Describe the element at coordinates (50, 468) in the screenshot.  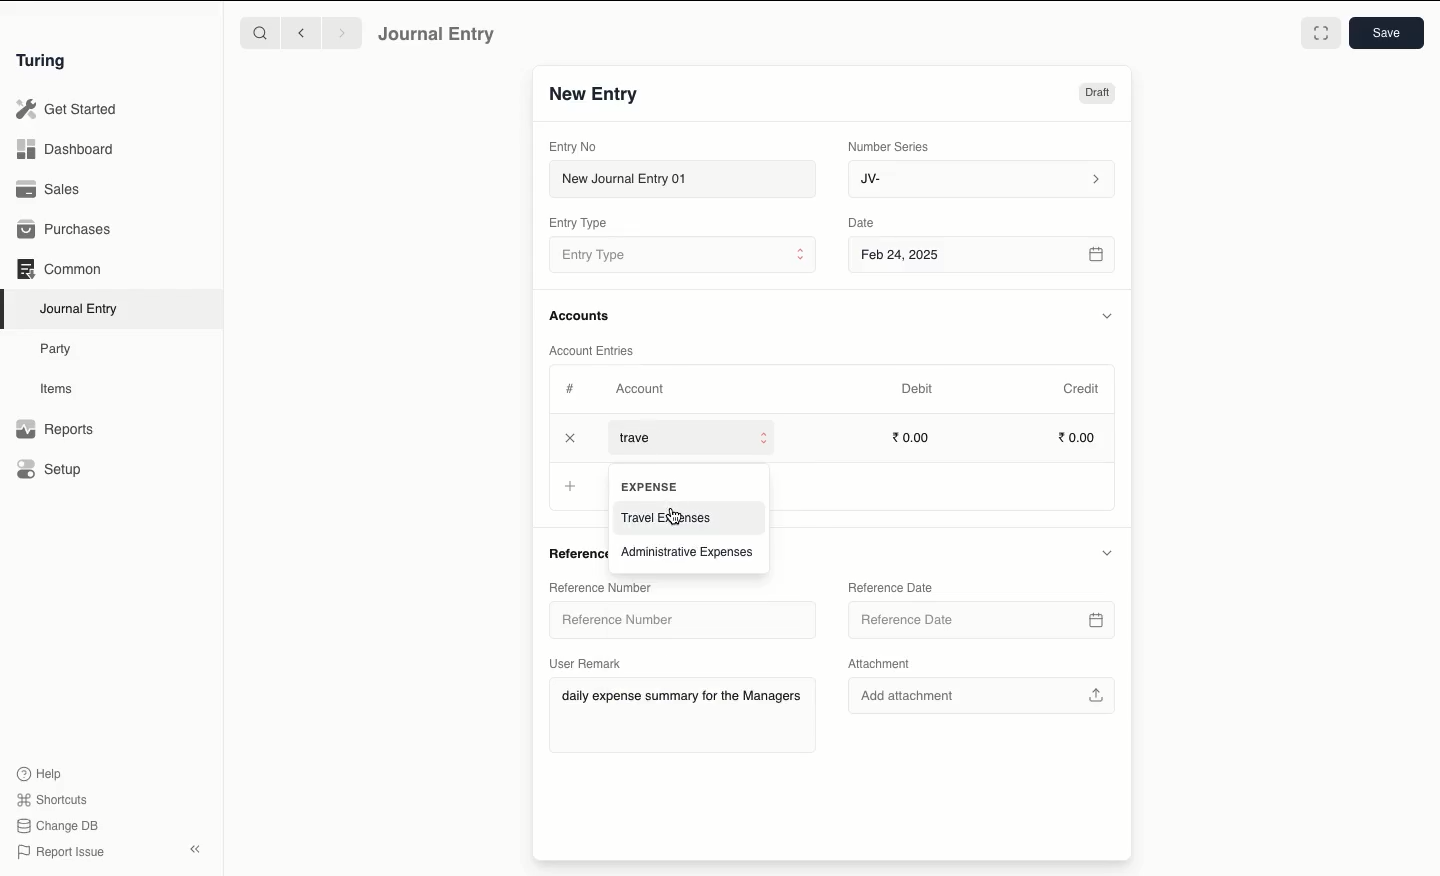
I see `Setup` at that location.